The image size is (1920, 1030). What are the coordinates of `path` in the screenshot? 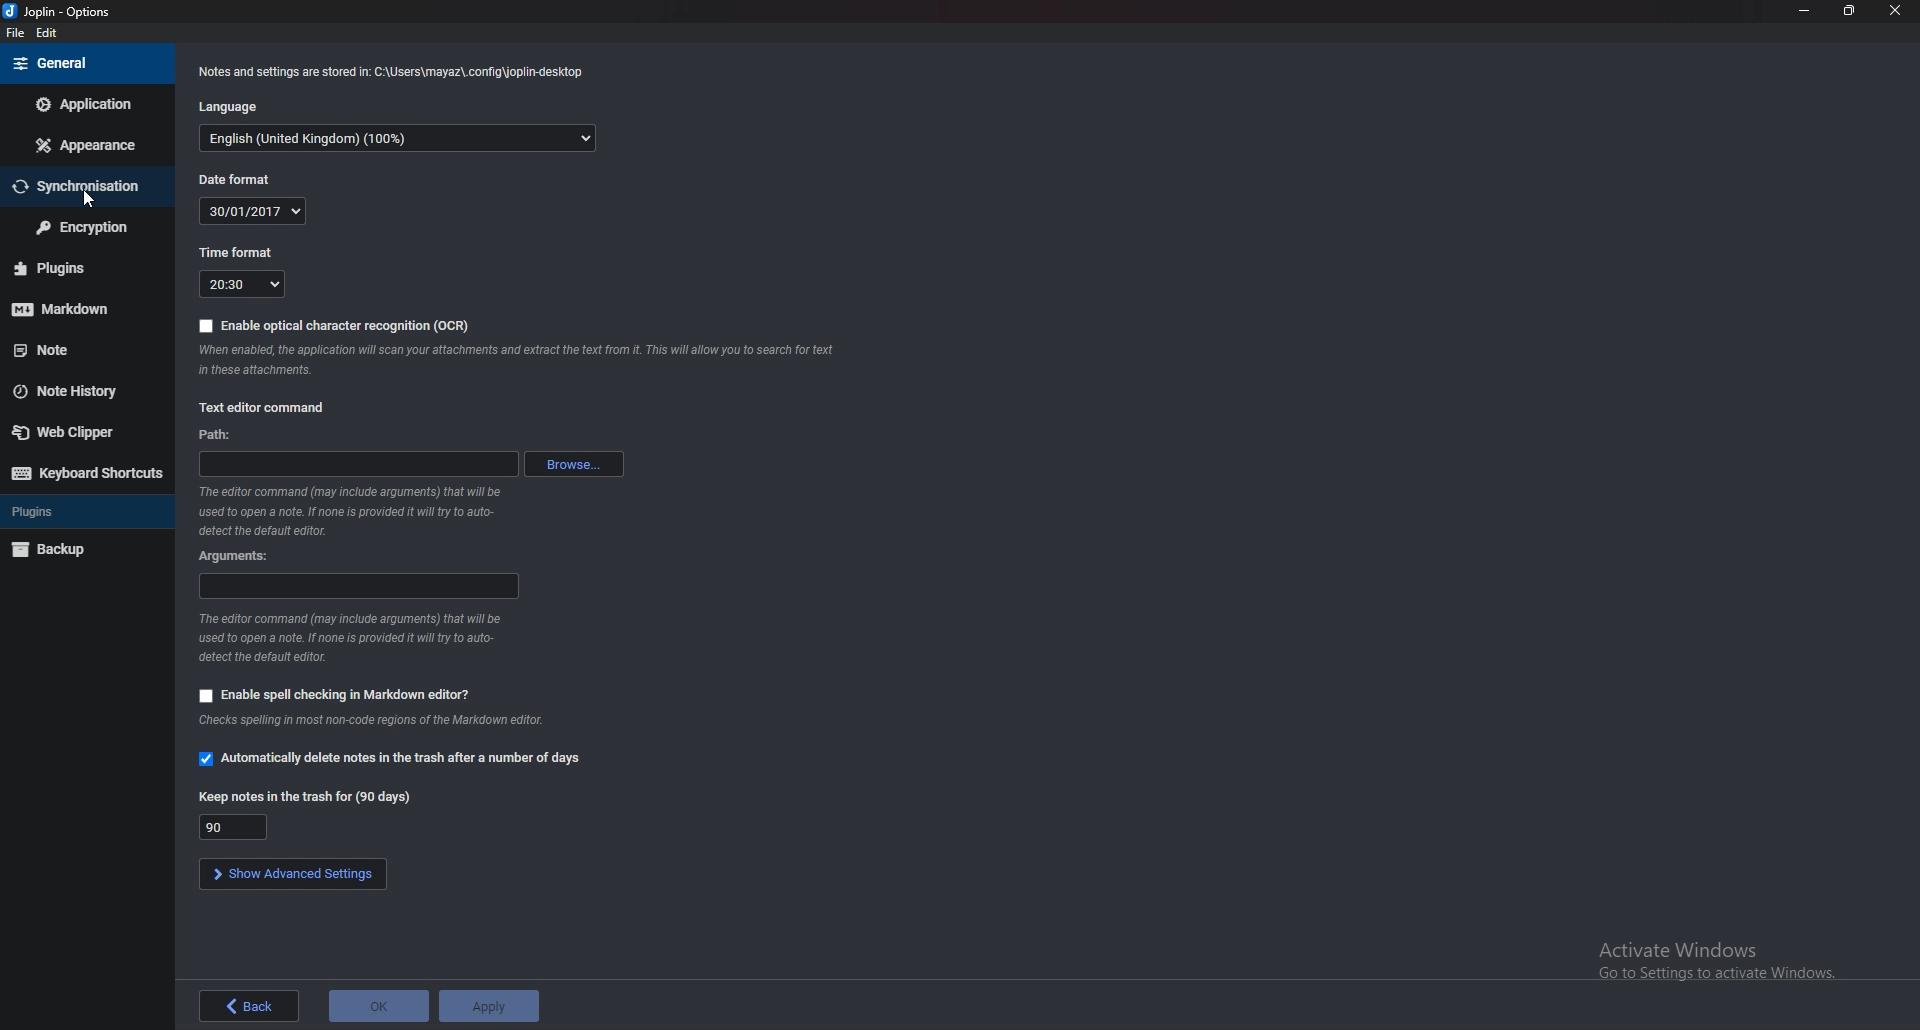 It's located at (219, 434).